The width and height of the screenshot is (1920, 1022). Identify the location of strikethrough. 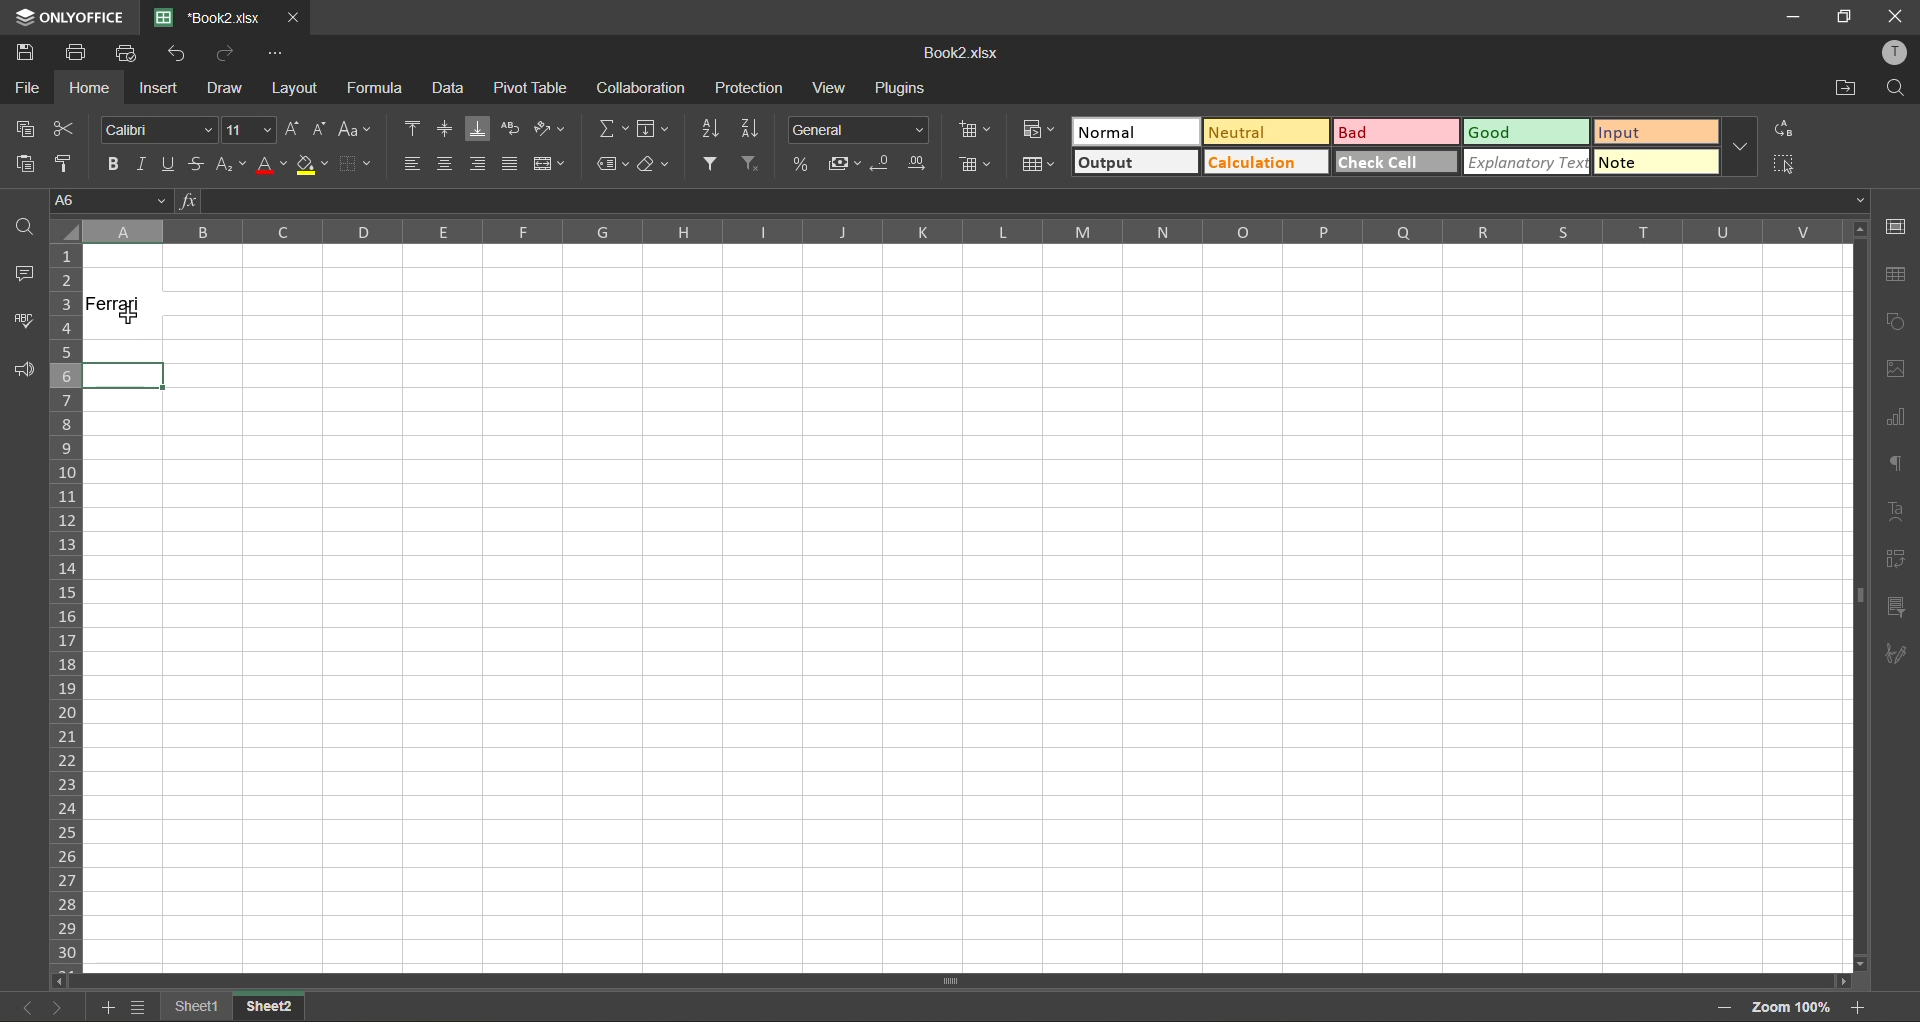
(198, 163).